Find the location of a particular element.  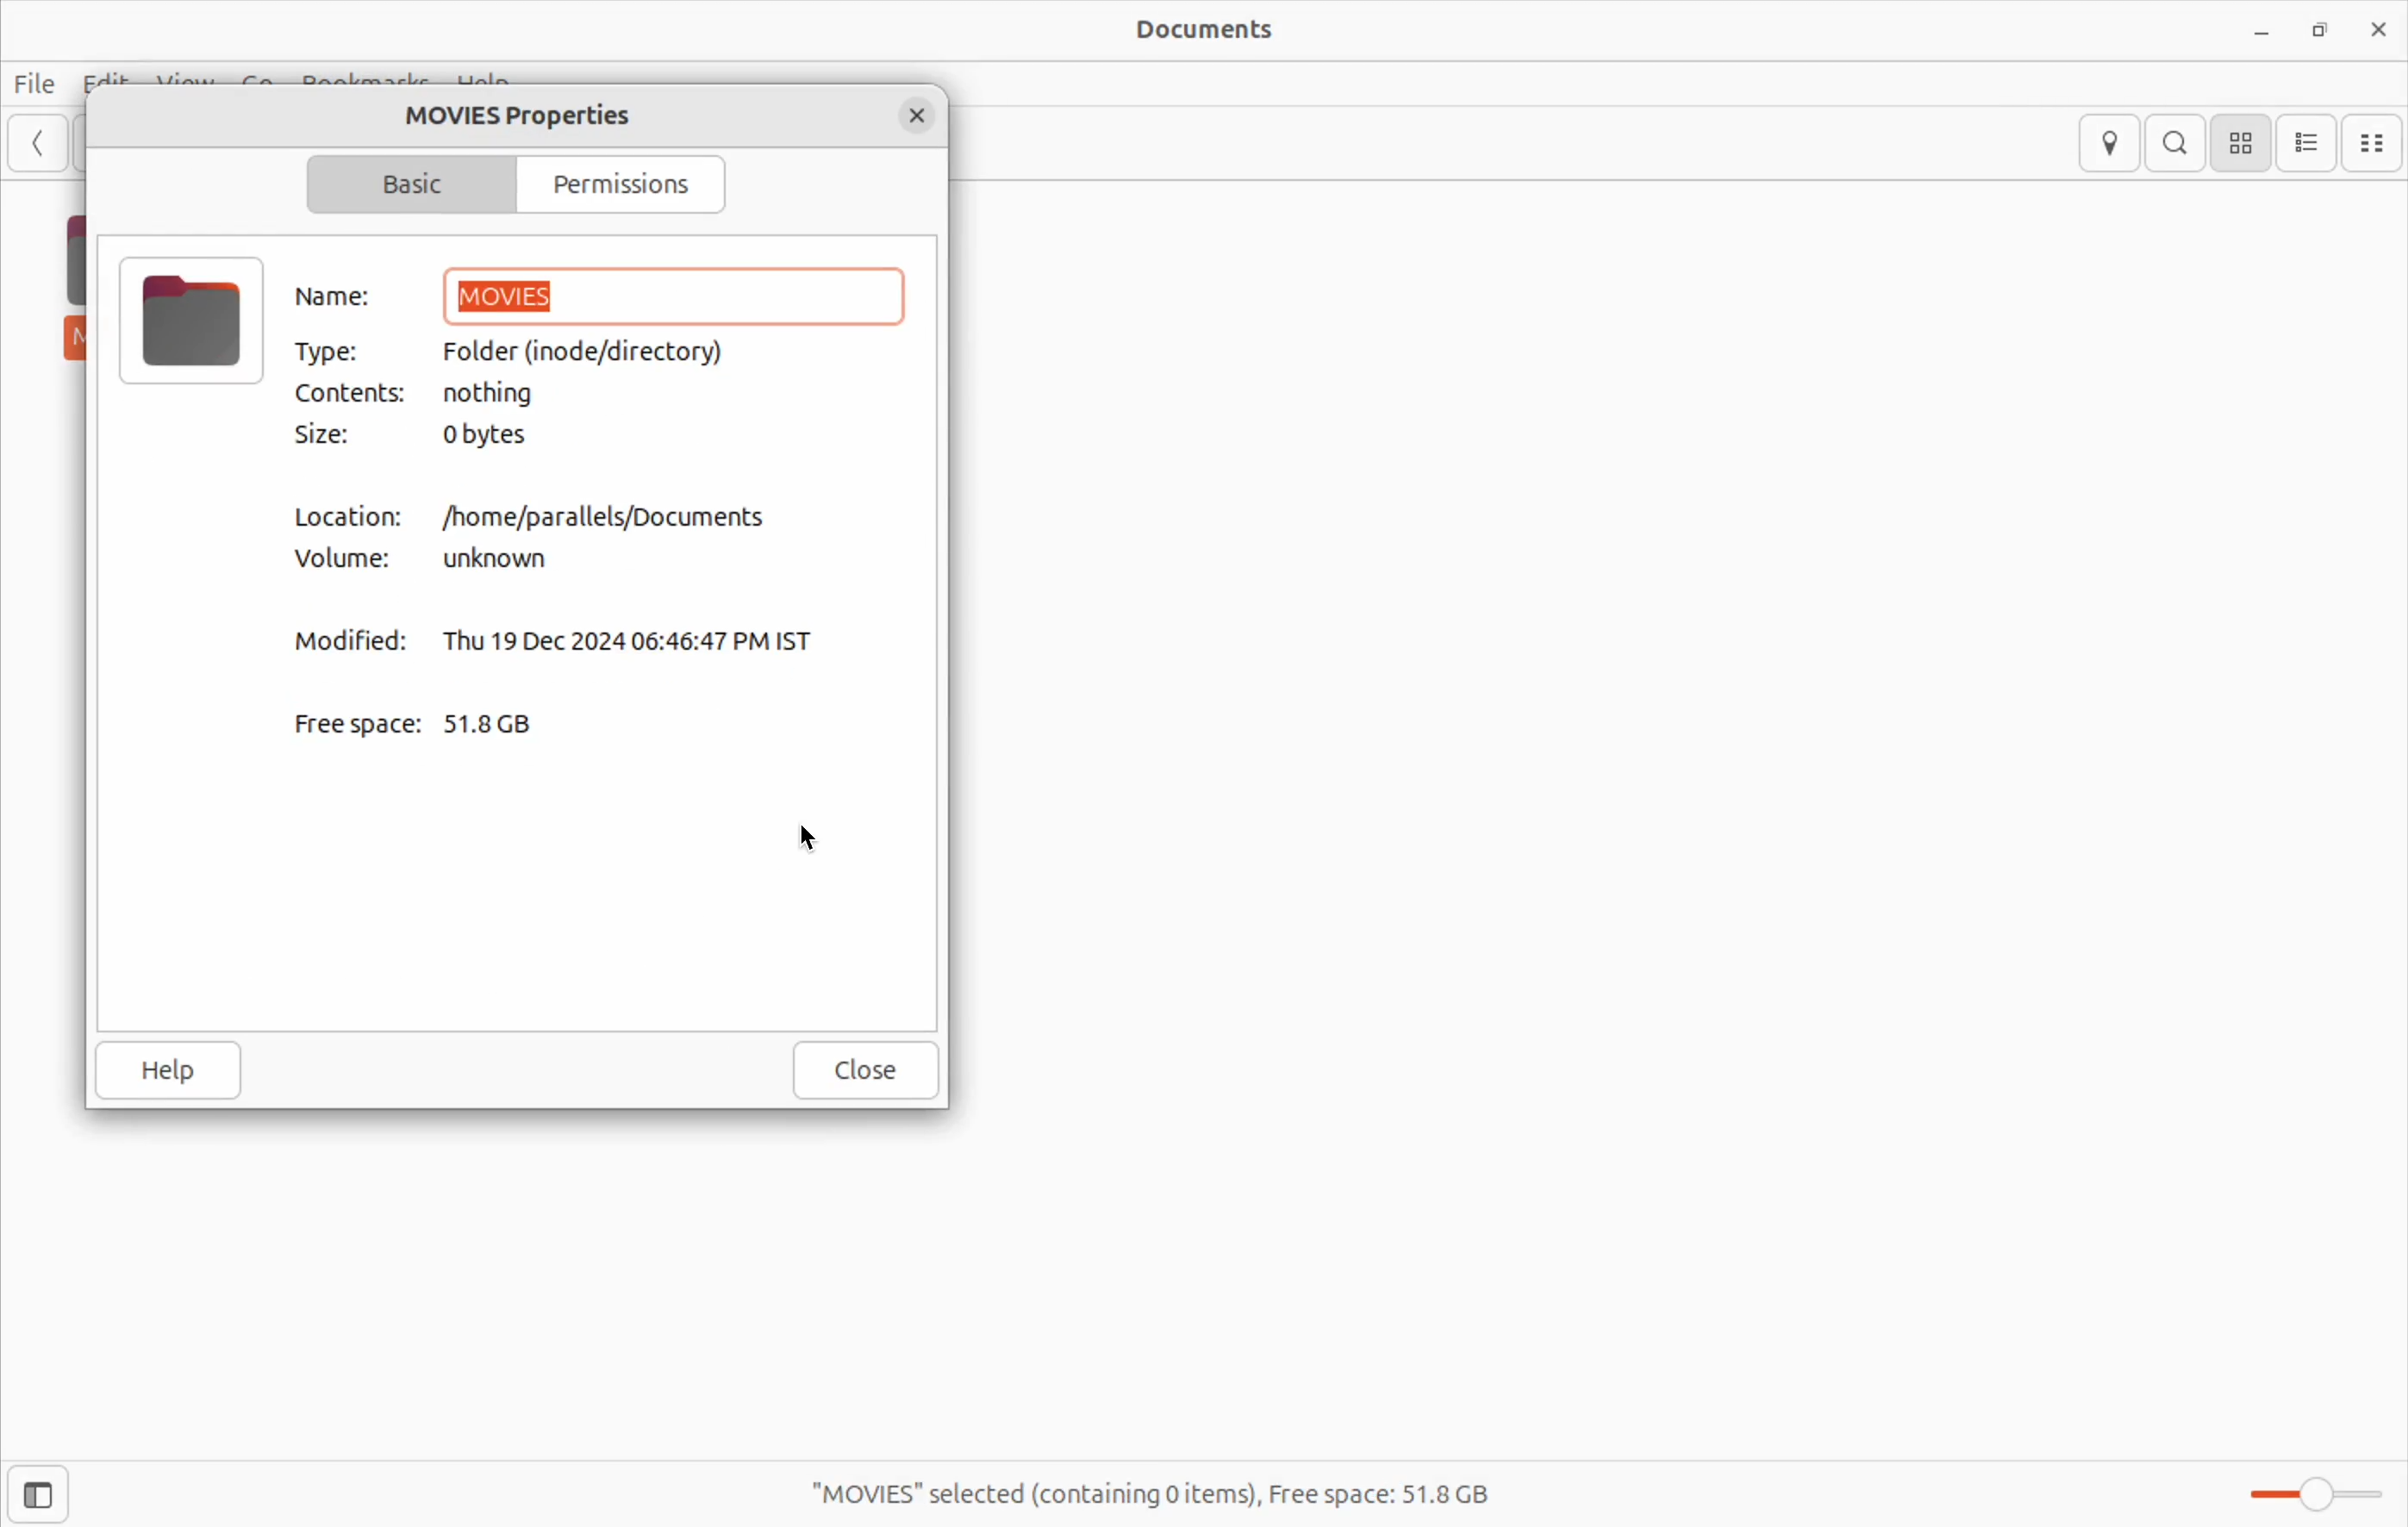

resize is located at coordinates (2323, 31).